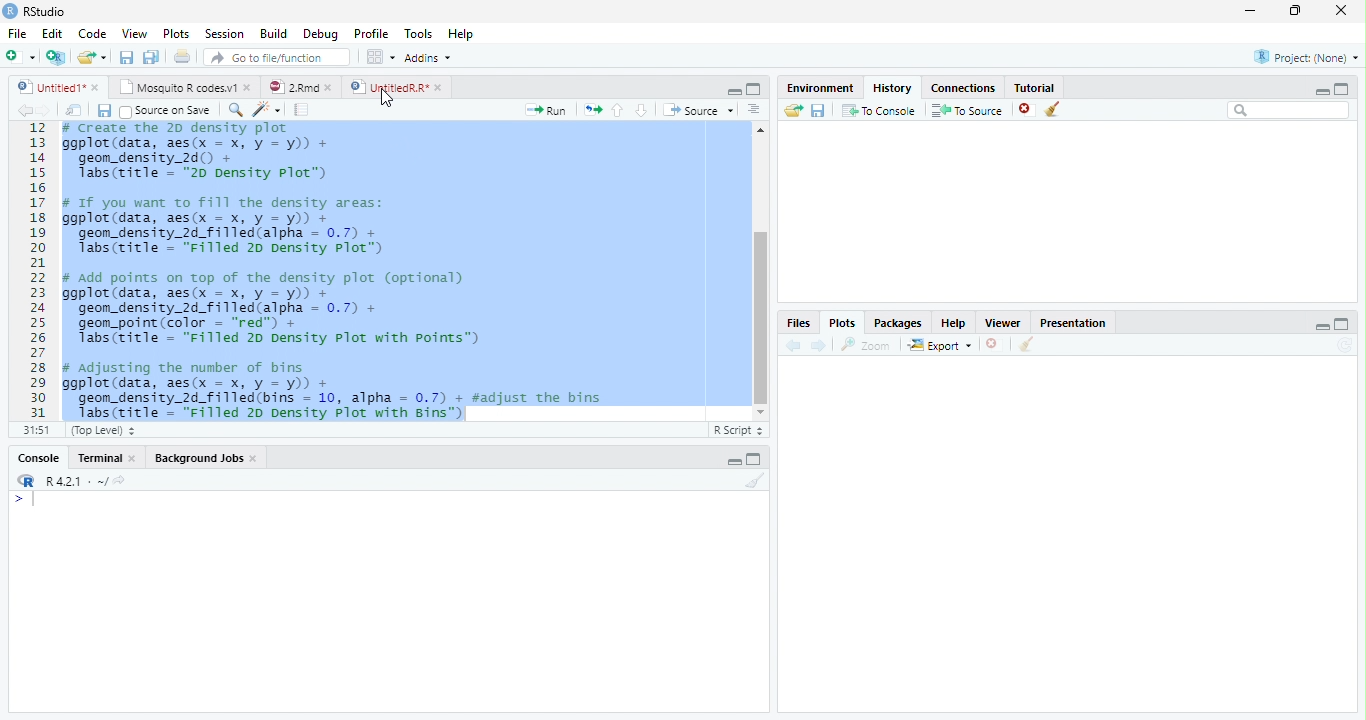 The height and width of the screenshot is (720, 1366). What do you see at coordinates (386, 98) in the screenshot?
I see `cursor` at bounding box center [386, 98].